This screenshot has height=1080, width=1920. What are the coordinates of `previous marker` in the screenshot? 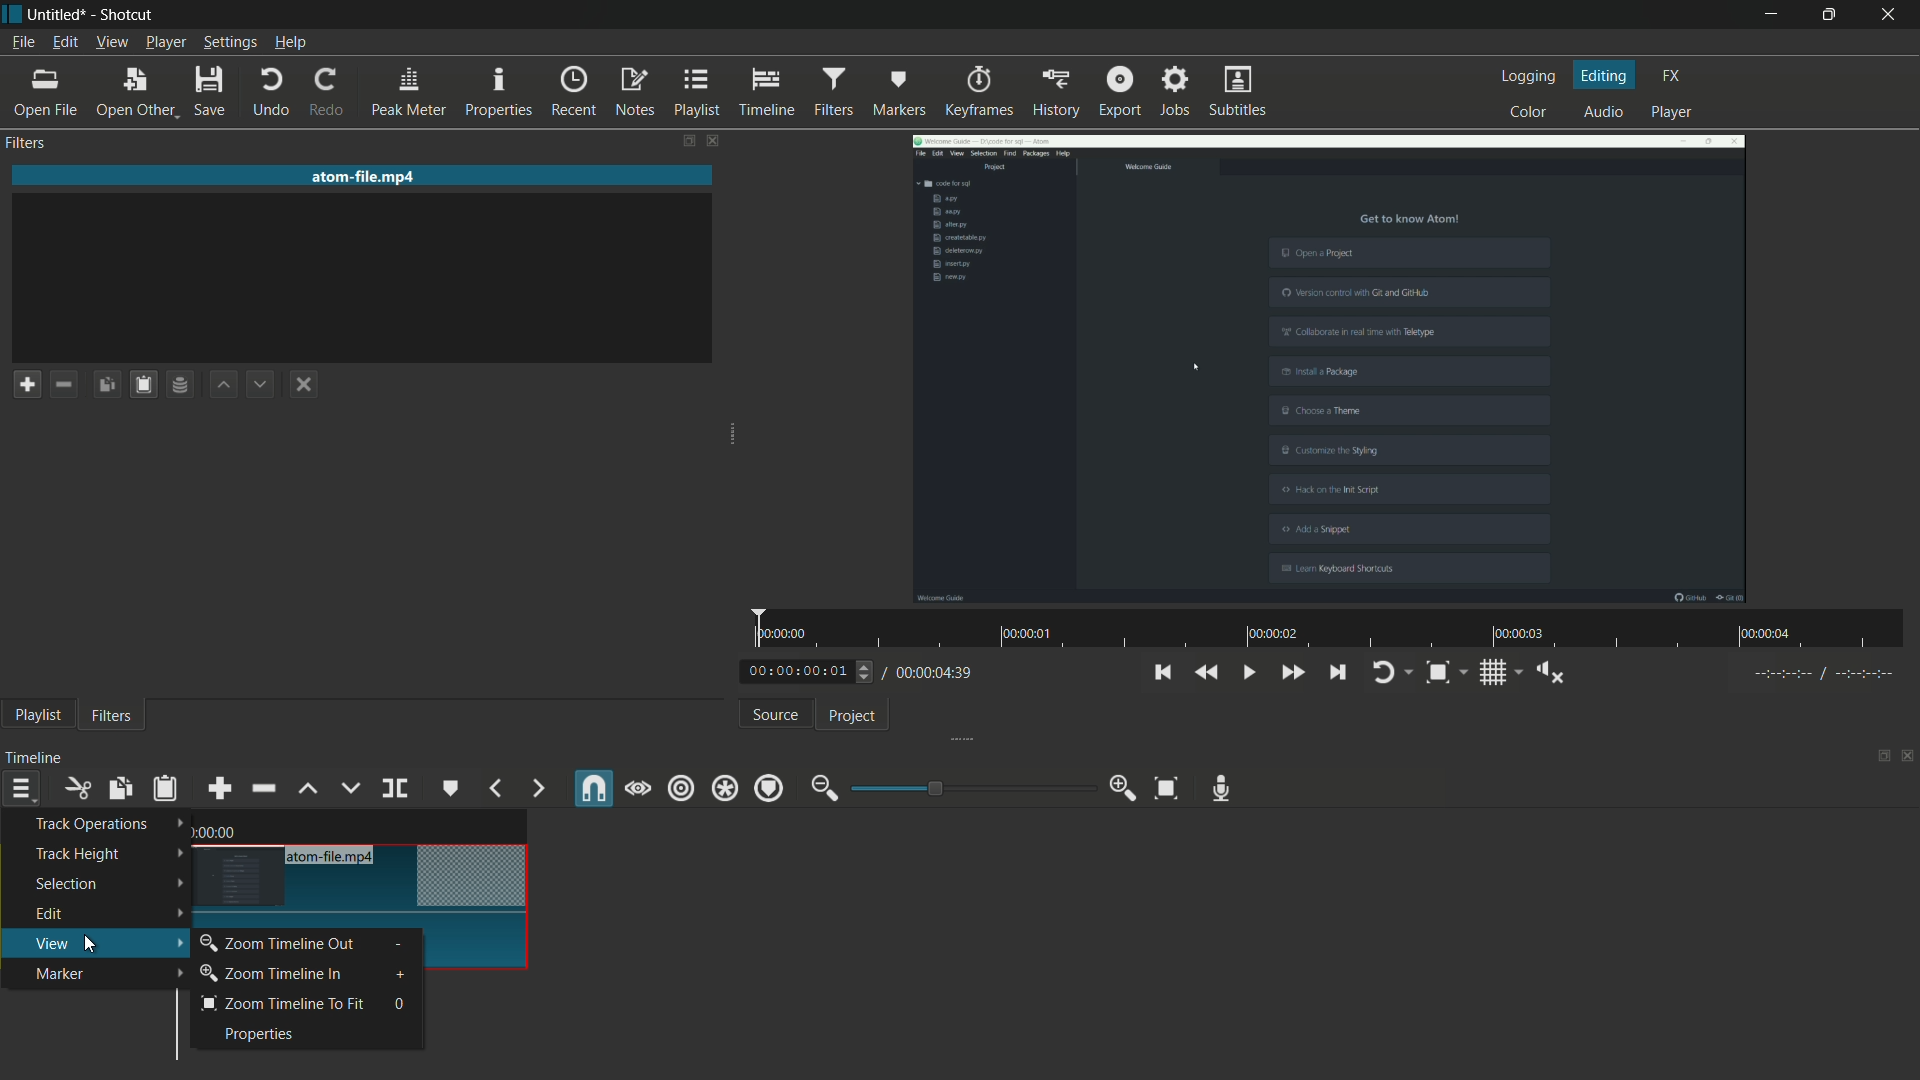 It's located at (496, 788).